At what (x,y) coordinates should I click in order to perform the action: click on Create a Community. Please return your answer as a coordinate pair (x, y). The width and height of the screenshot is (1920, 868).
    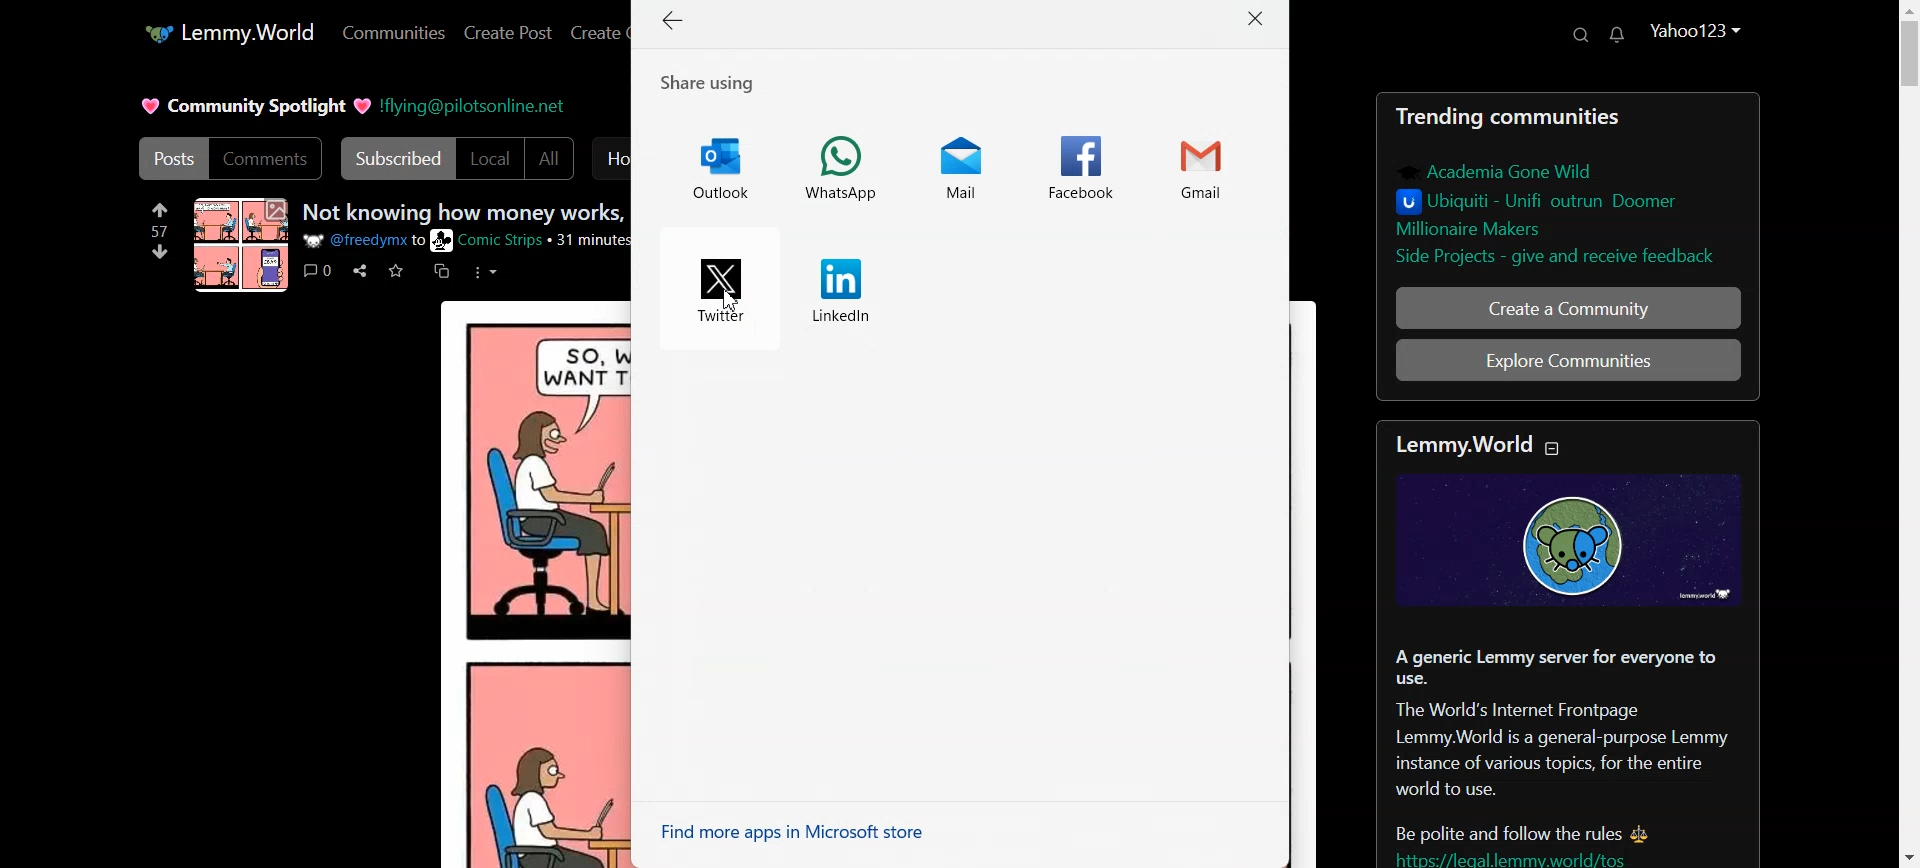
    Looking at the image, I should click on (1568, 307).